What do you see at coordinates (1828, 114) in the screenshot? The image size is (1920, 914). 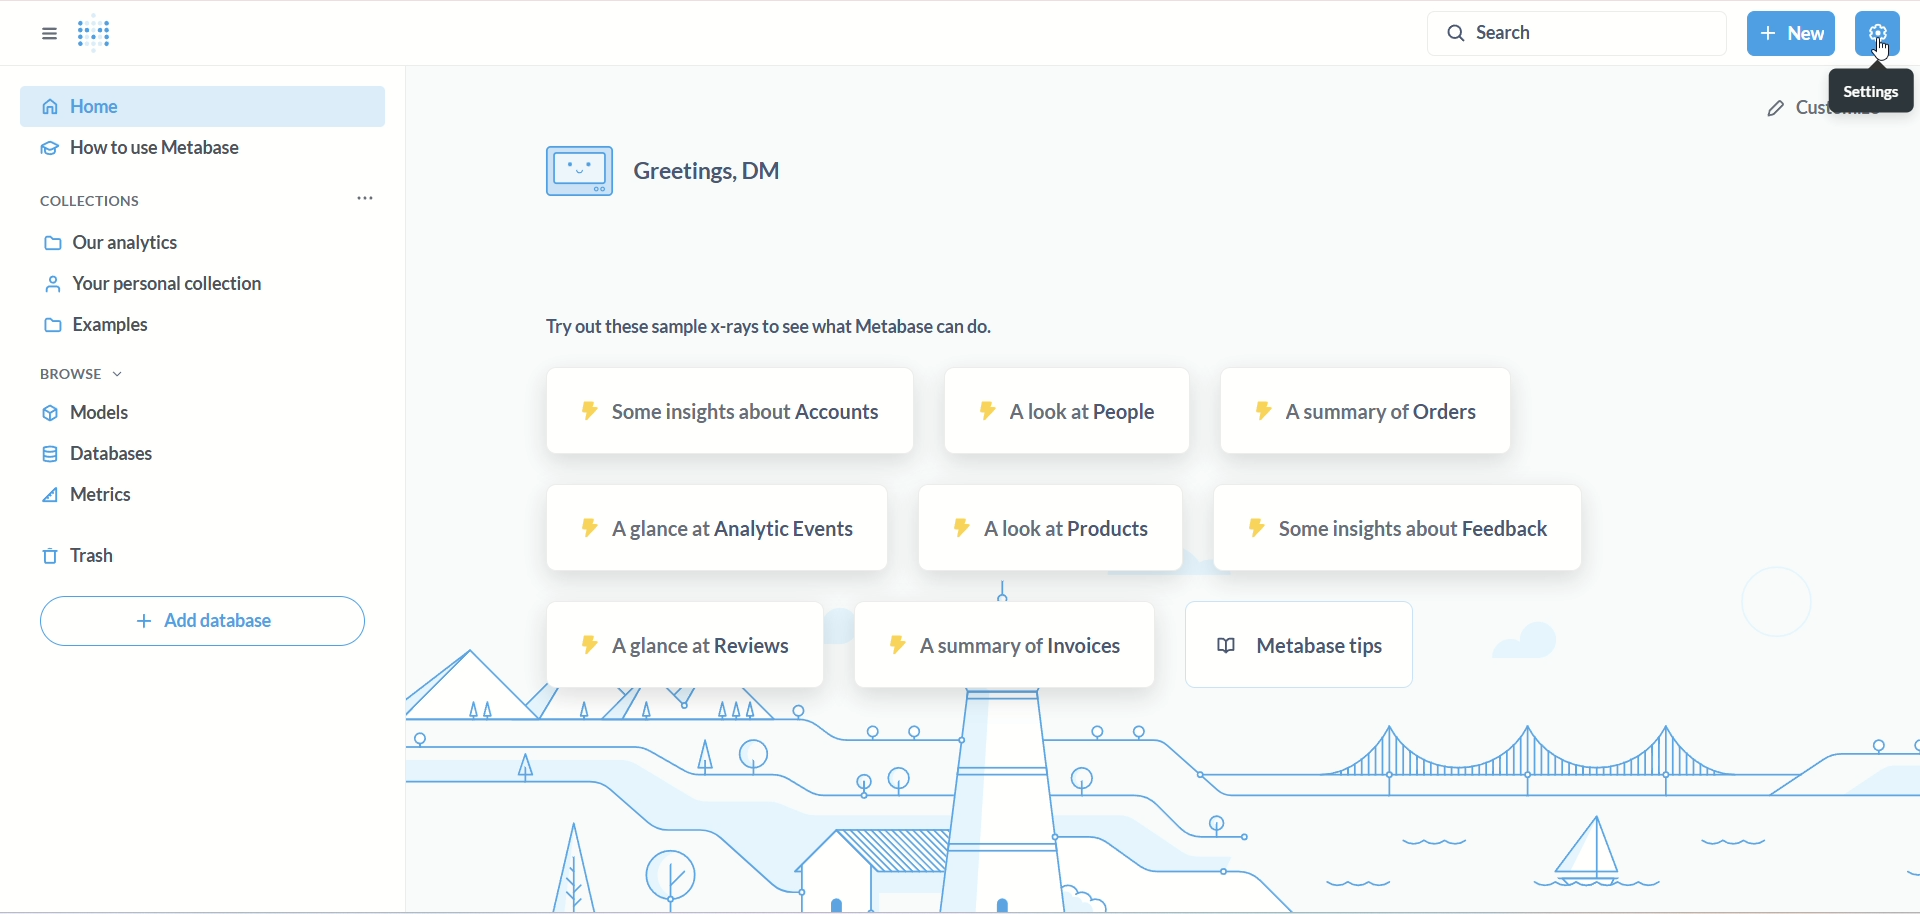 I see `customize` at bounding box center [1828, 114].